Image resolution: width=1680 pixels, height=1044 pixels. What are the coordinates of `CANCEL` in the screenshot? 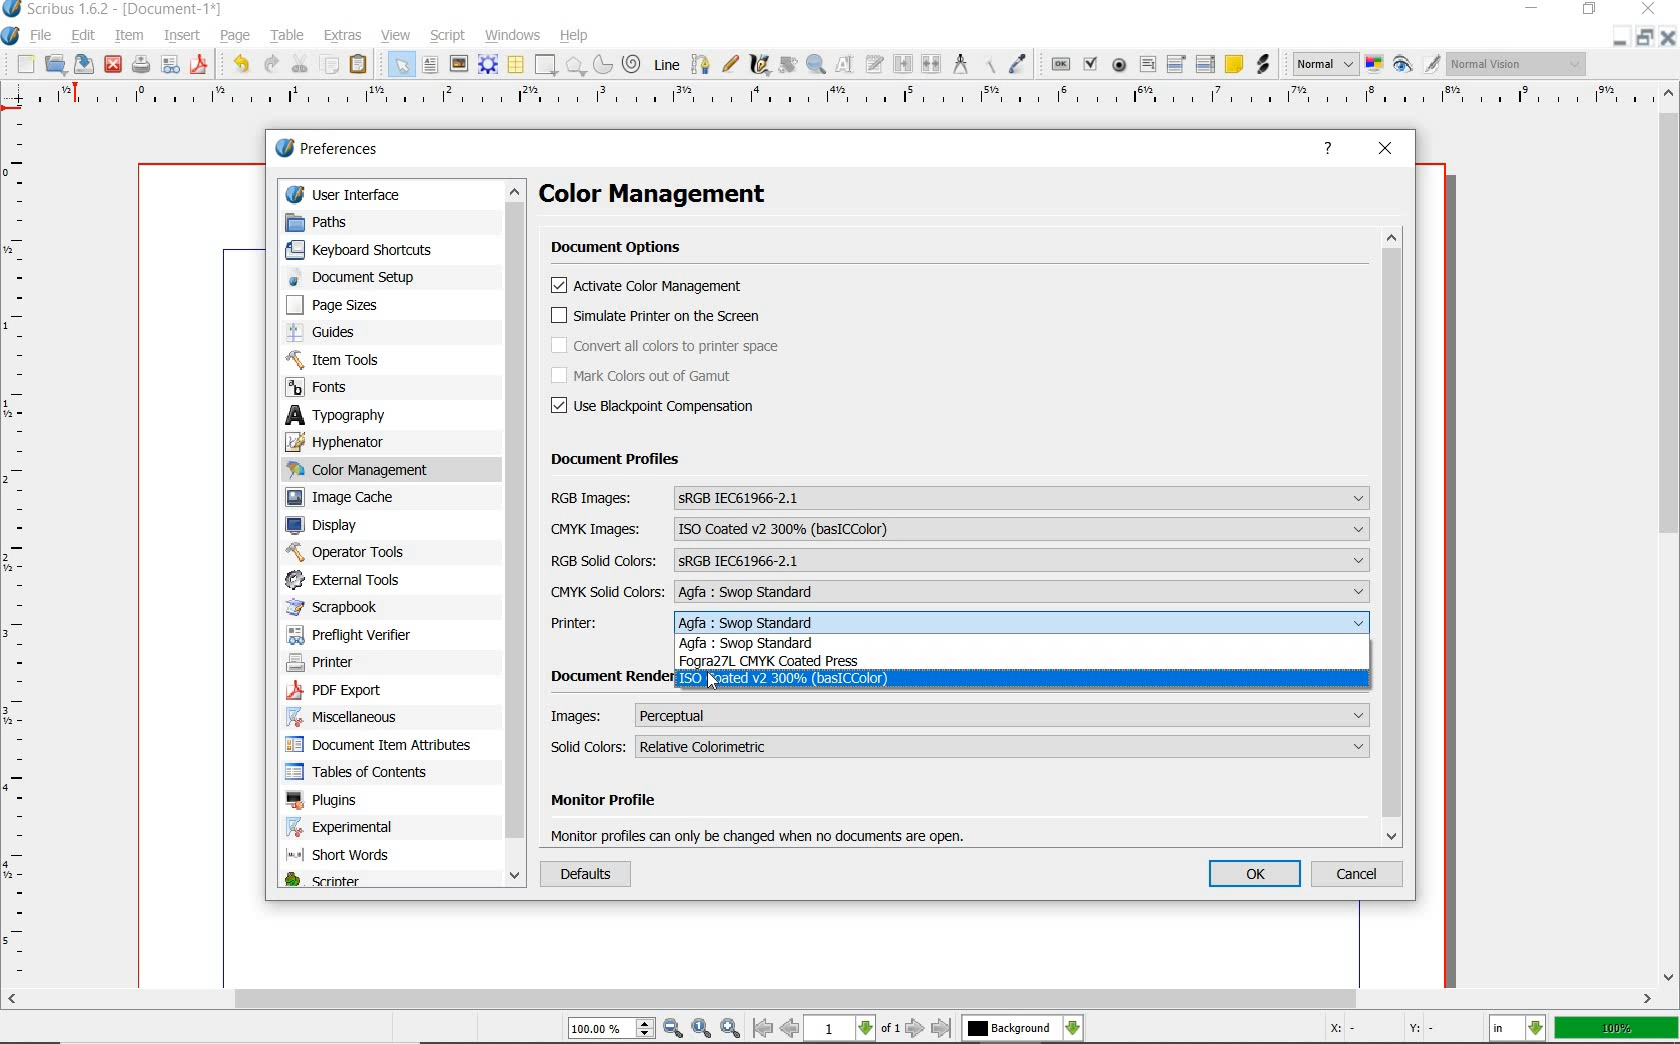 It's located at (1361, 875).